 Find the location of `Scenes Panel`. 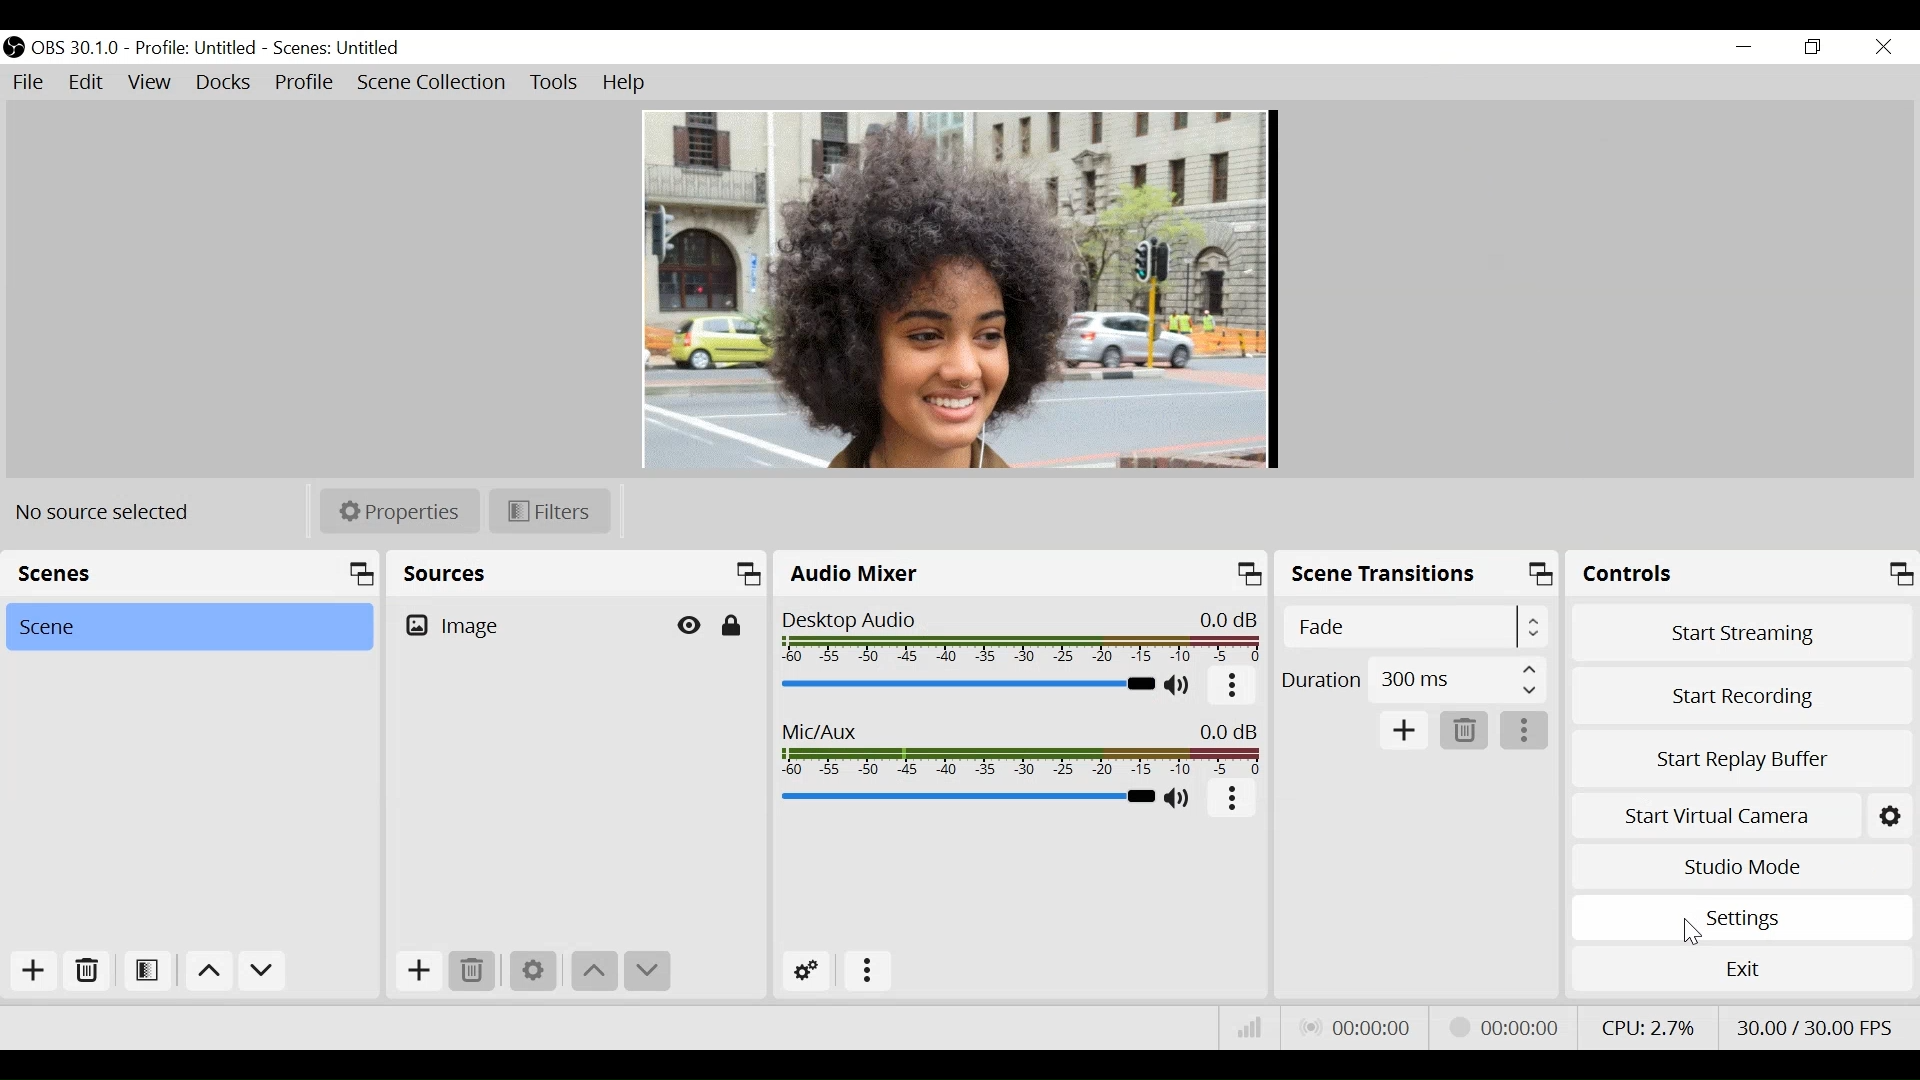

Scenes Panel is located at coordinates (191, 576).